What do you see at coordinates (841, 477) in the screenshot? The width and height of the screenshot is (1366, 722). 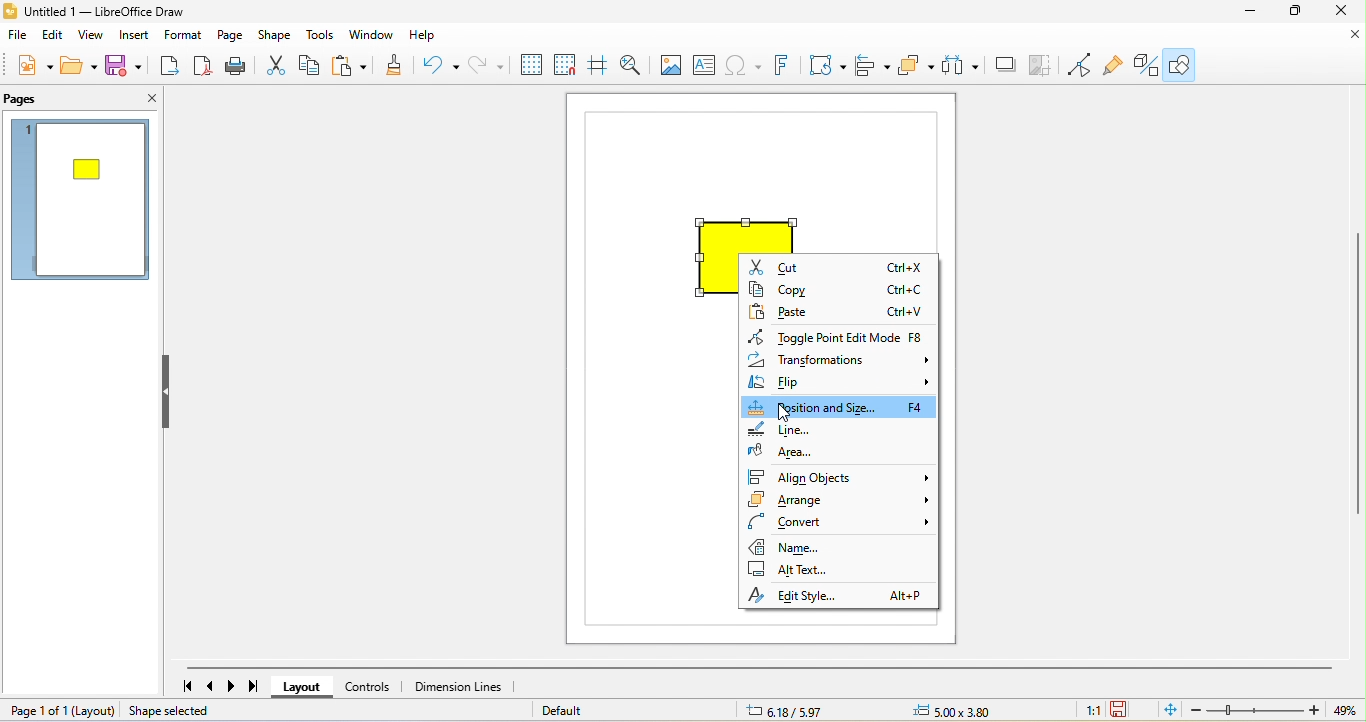 I see `align objects` at bounding box center [841, 477].